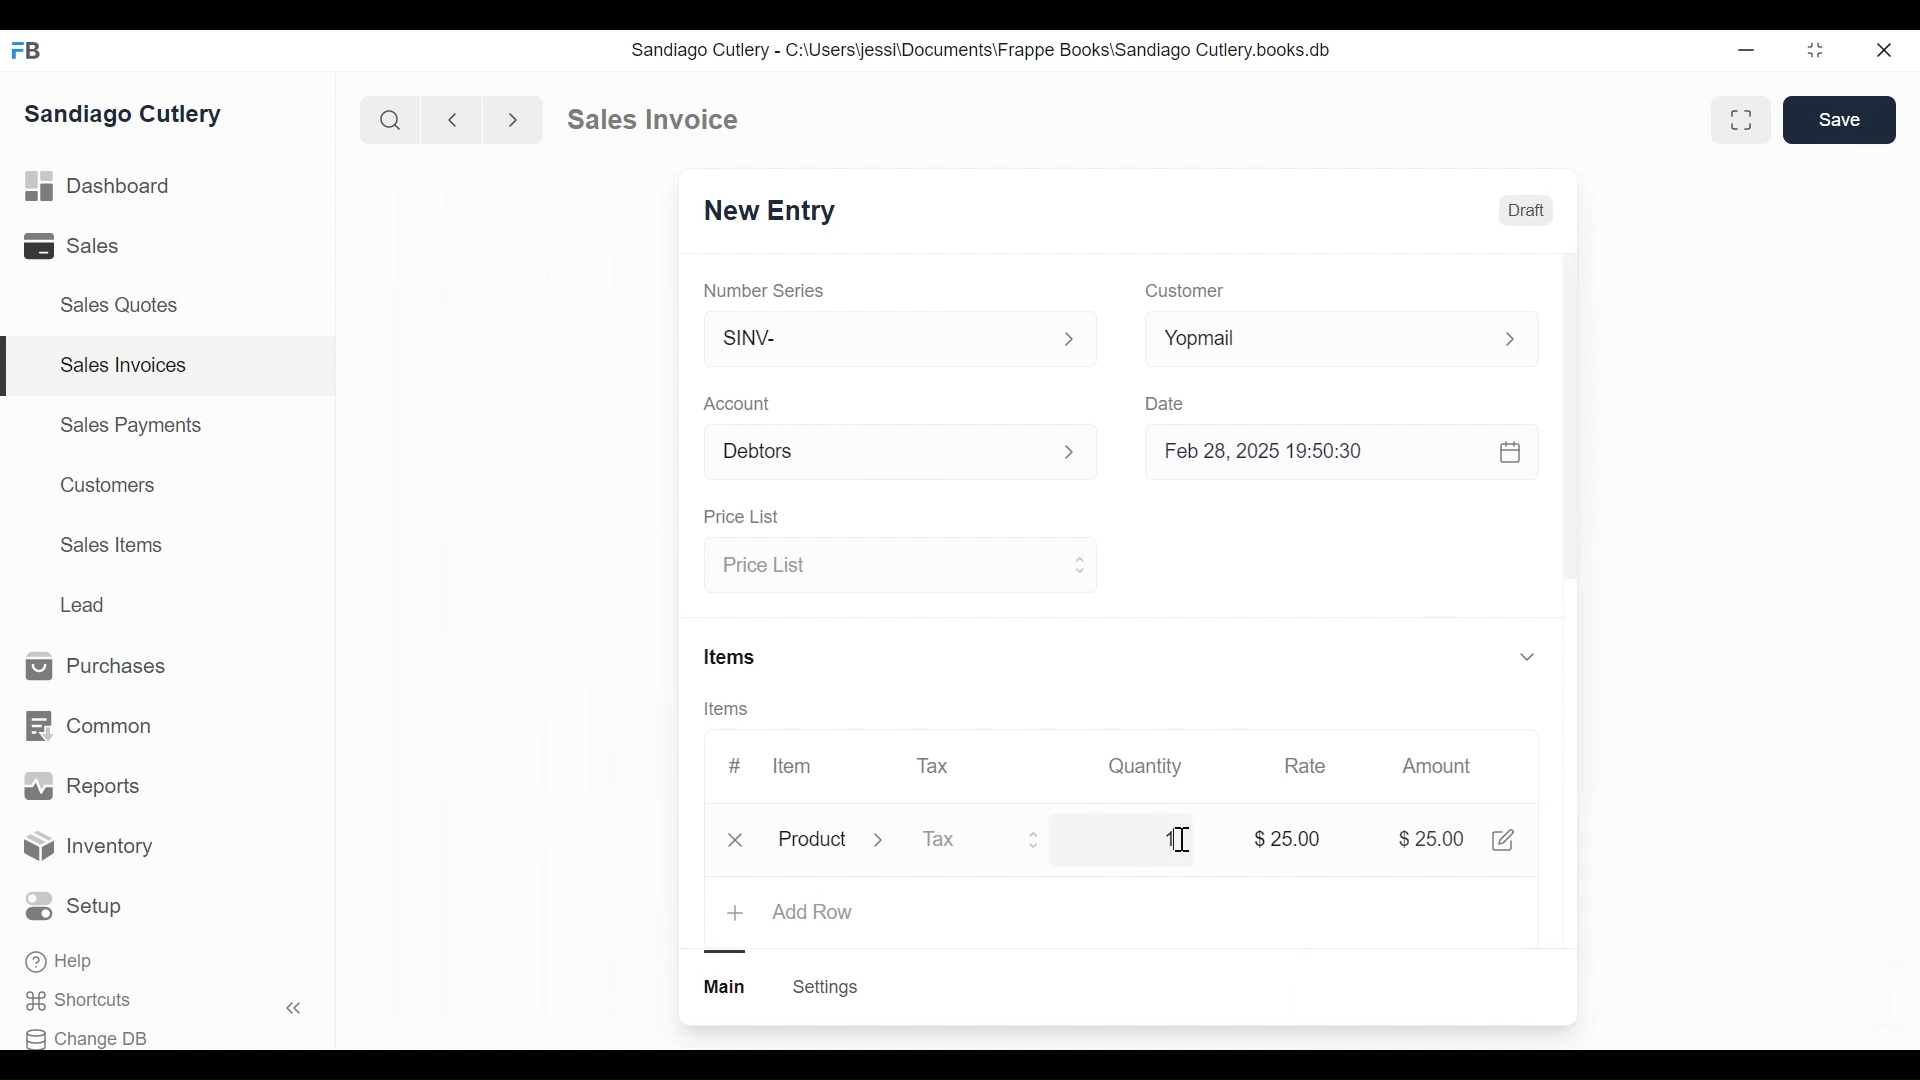 The image size is (1920, 1080). Describe the element at coordinates (897, 567) in the screenshot. I see `Price List` at that location.